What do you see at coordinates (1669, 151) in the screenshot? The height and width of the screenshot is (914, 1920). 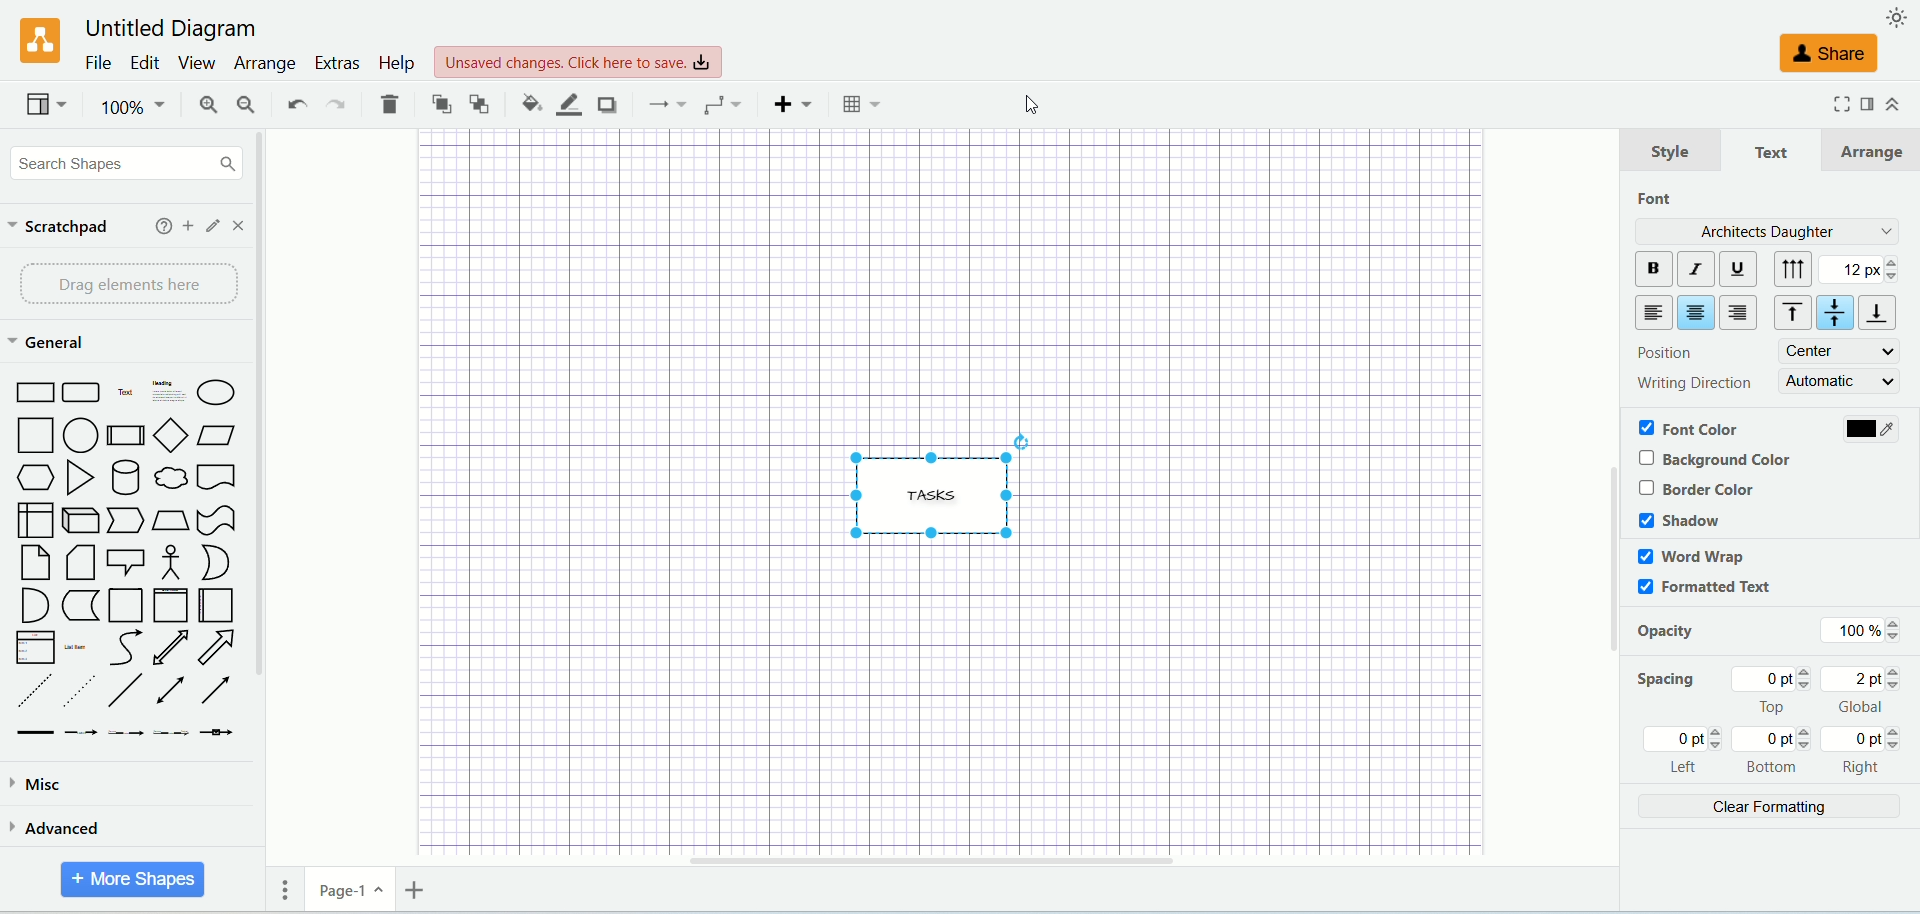 I see `style` at bounding box center [1669, 151].